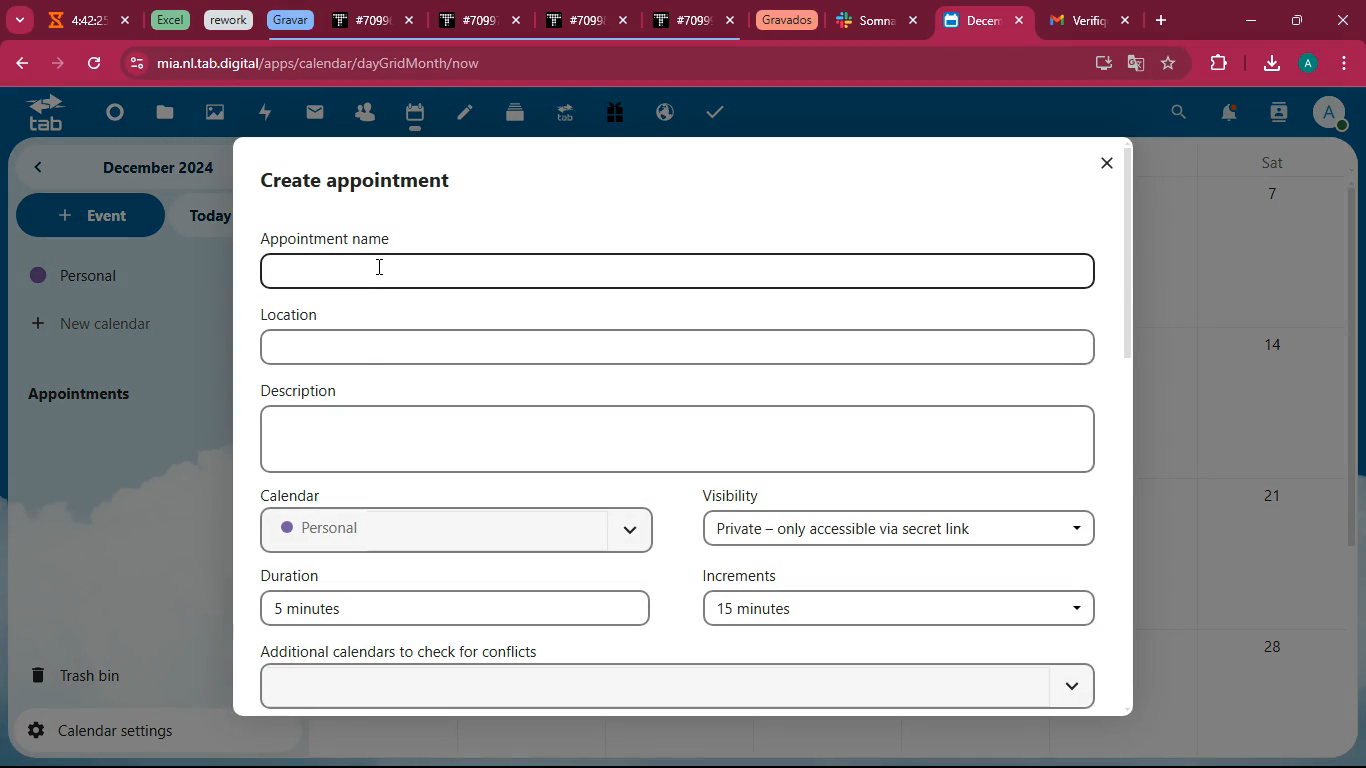  I want to click on search, so click(1179, 115).